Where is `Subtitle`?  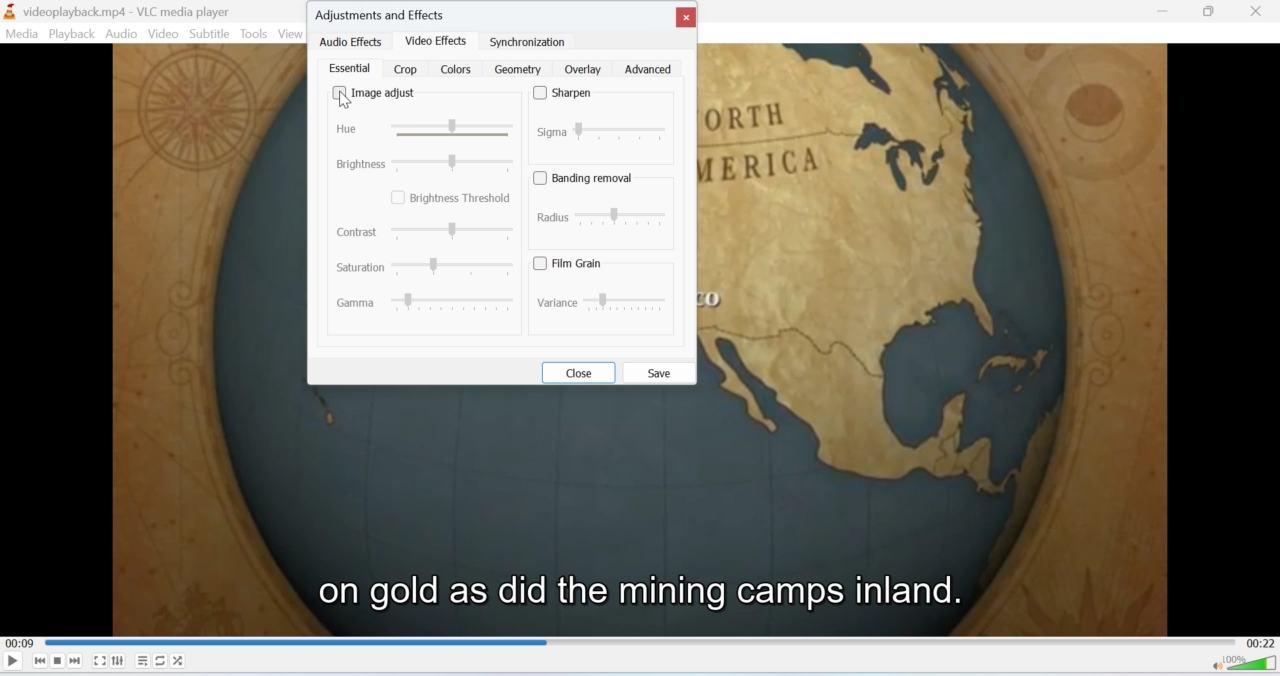
Subtitle is located at coordinates (209, 35).